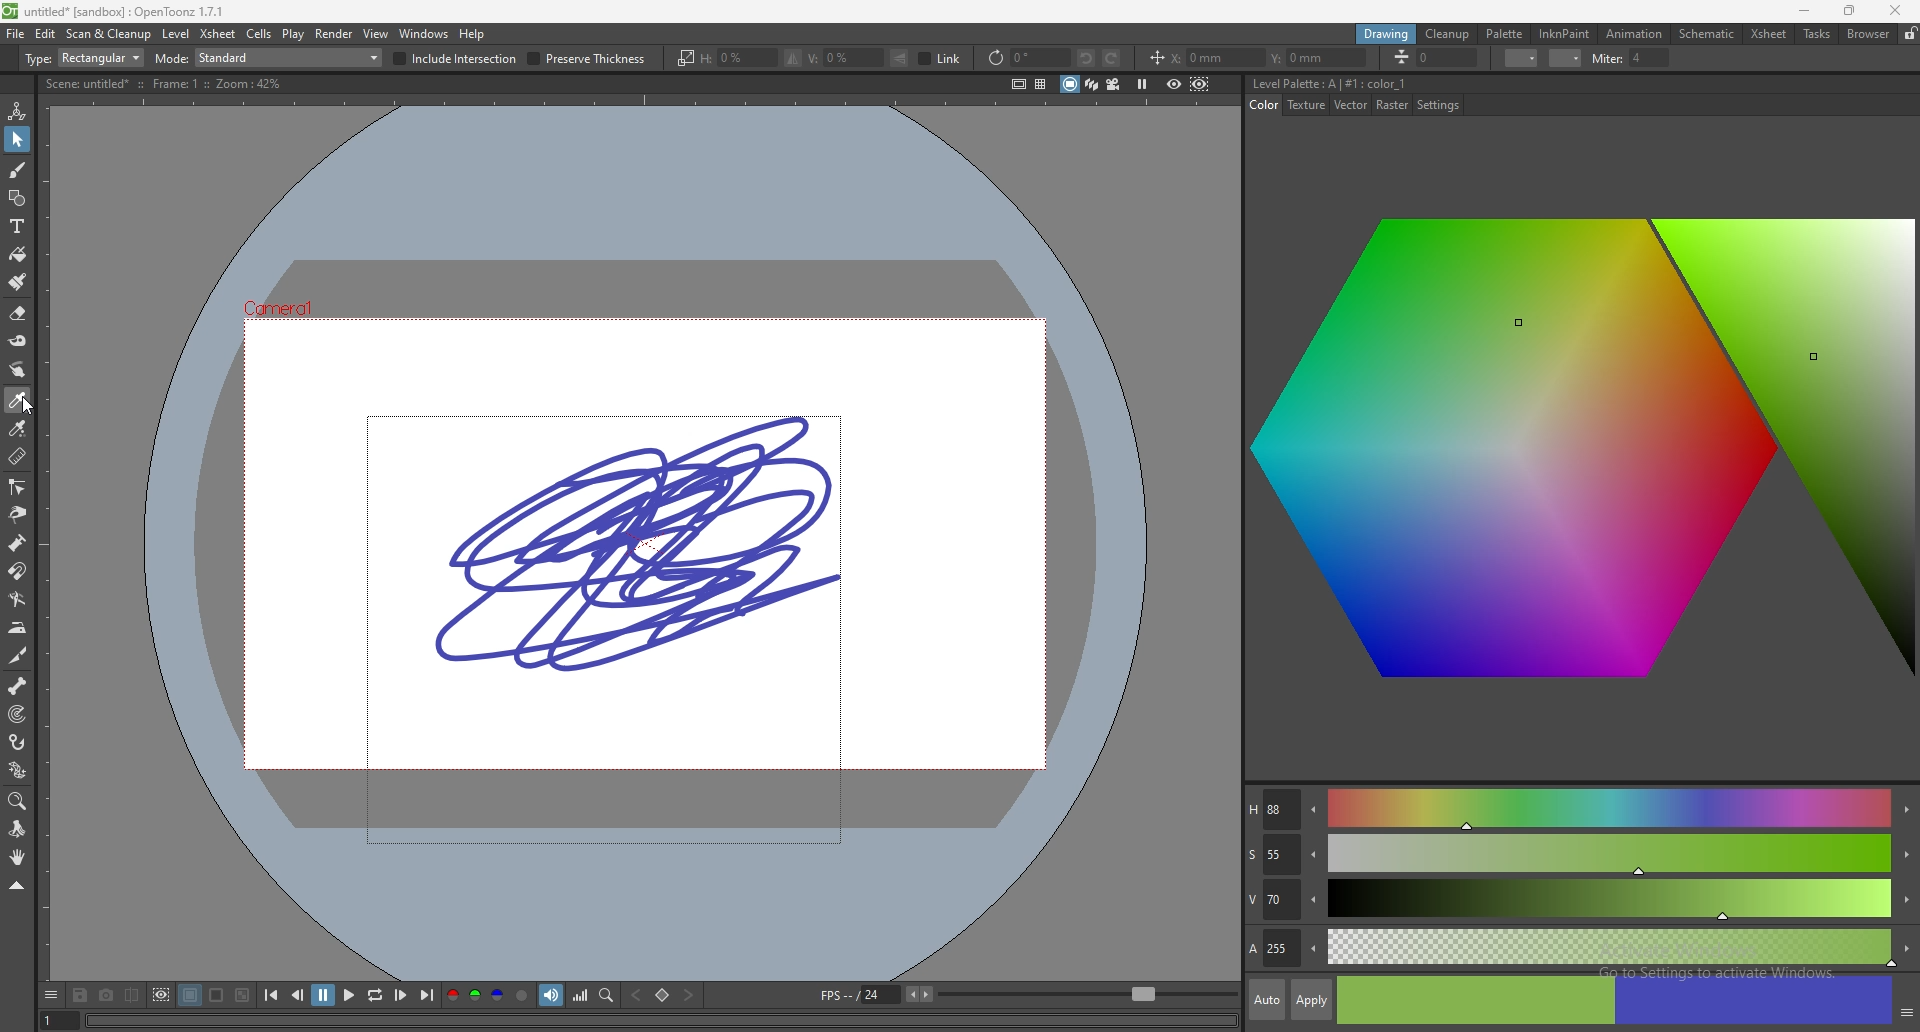  I want to click on schematic, so click(1708, 32).